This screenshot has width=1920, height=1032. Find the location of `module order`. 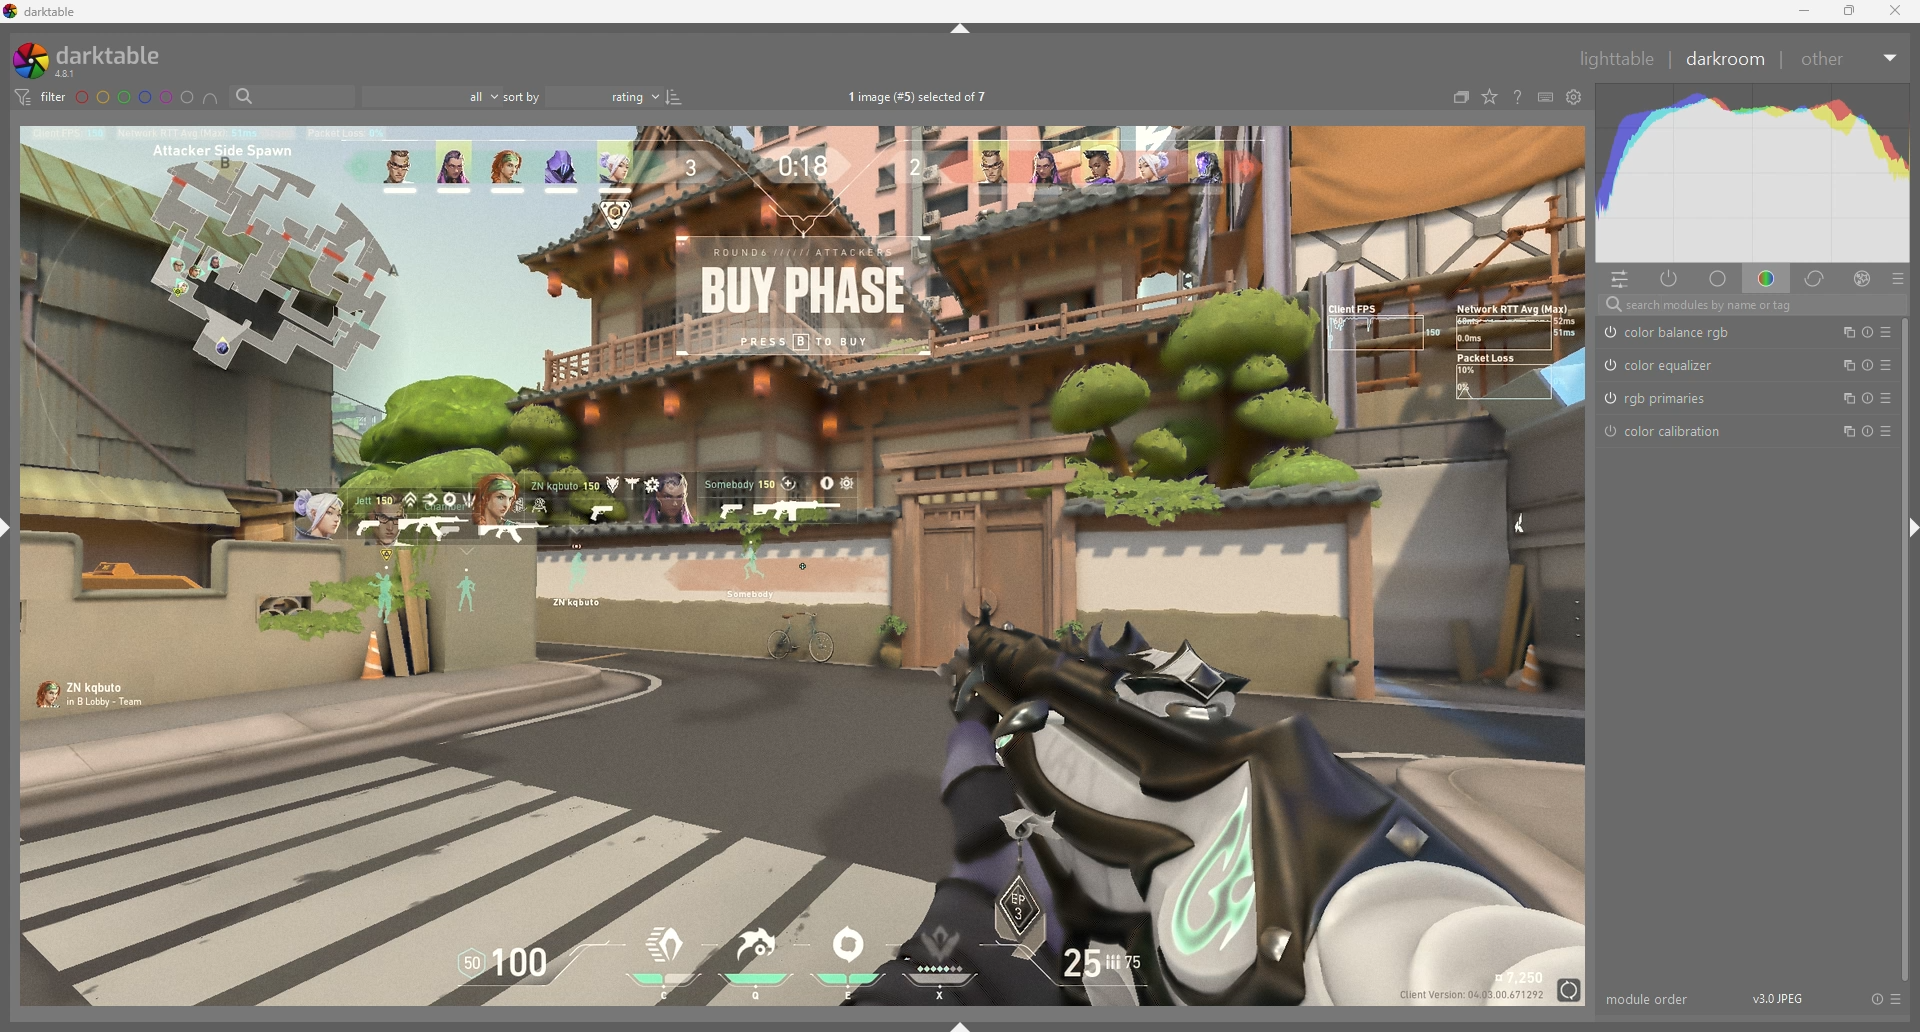

module order is located at coordinates (1651, 999).